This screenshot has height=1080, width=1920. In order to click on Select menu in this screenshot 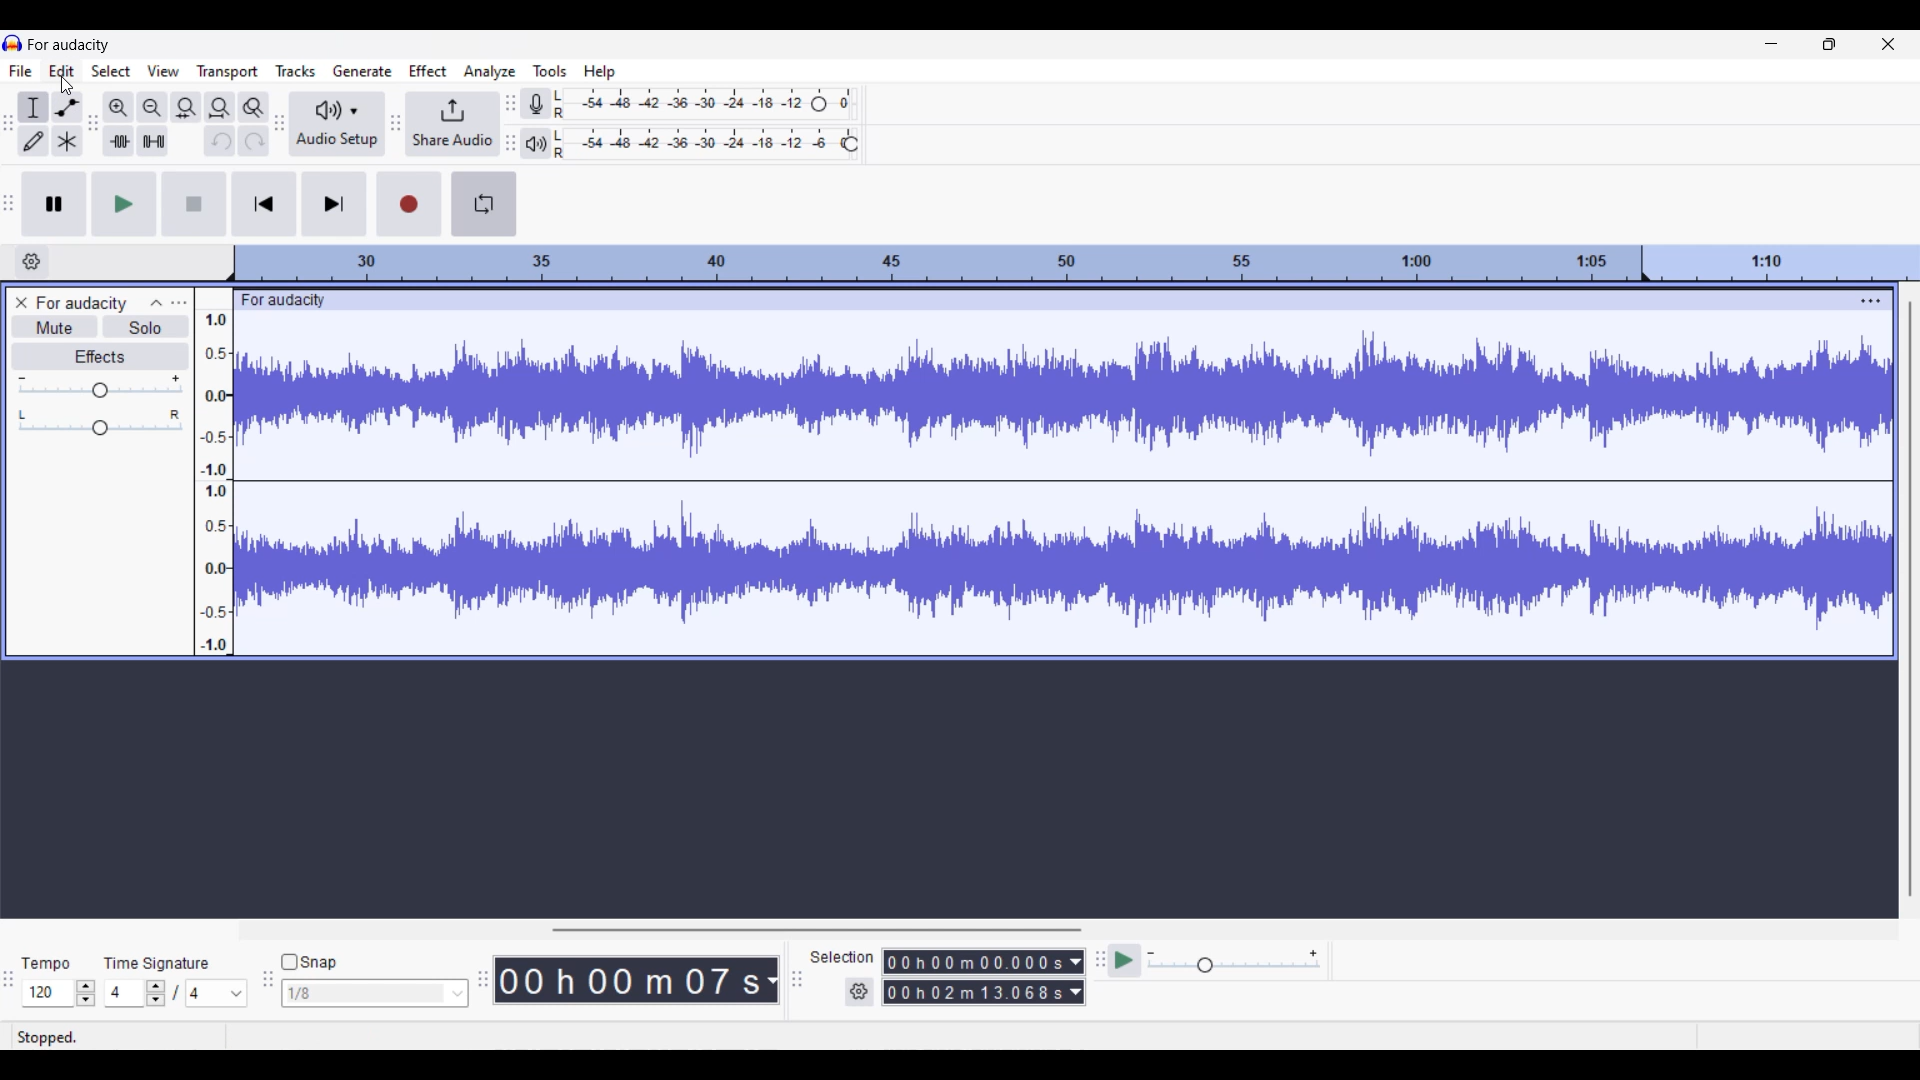, I will do `click(110, 71)`.